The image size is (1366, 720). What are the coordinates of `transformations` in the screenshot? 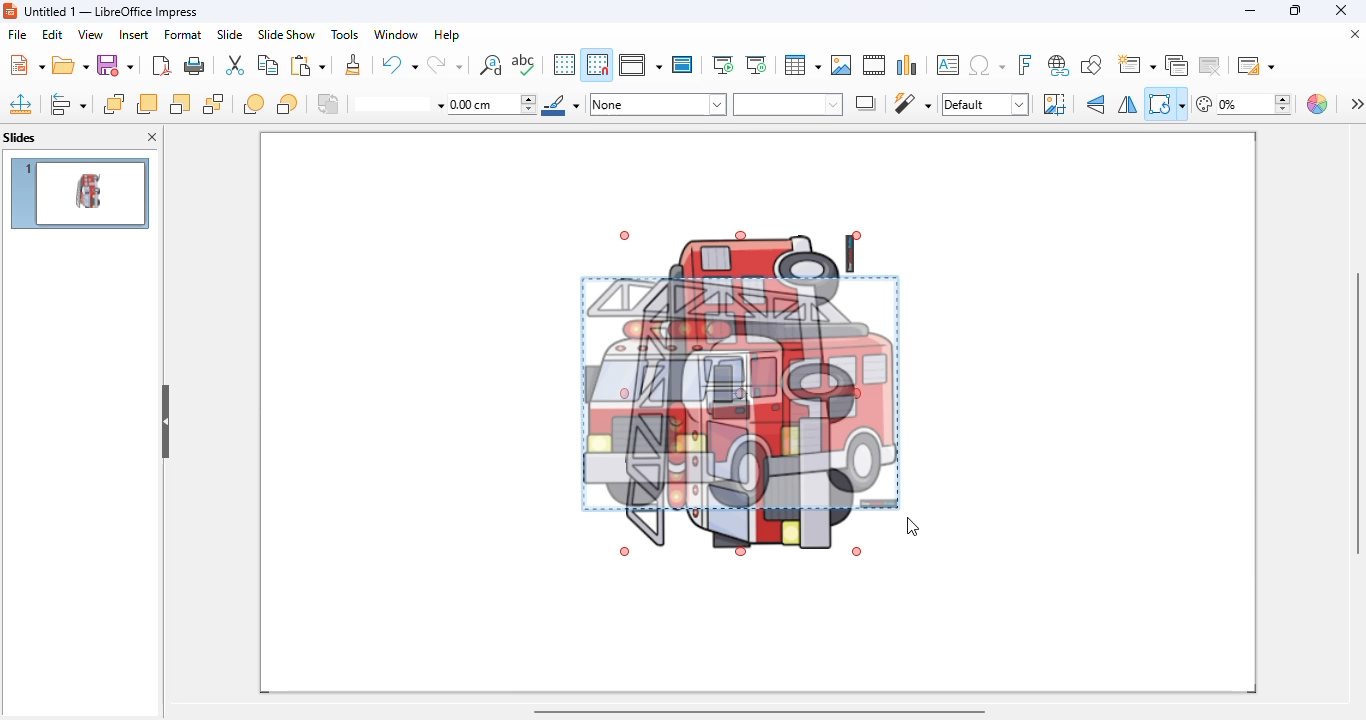 It's located at (1166, 104).